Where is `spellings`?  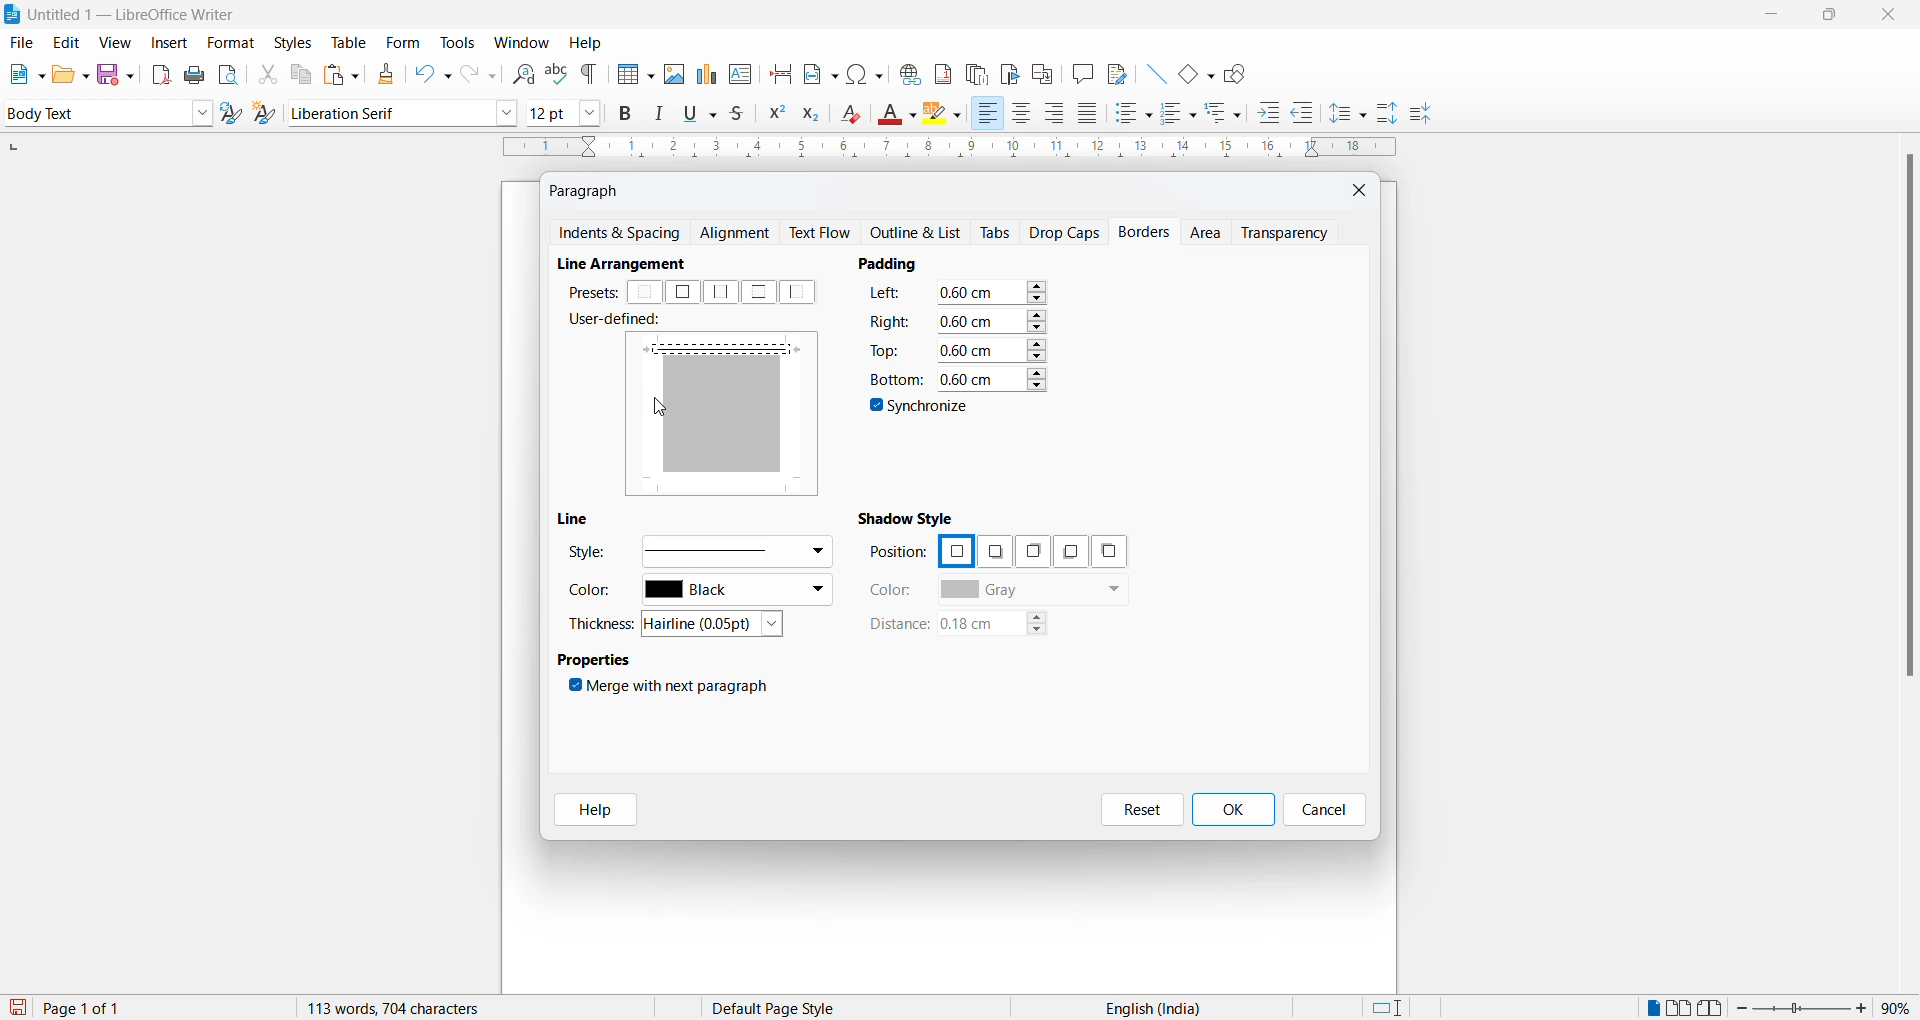 spellings is located at coordinates (556, 72).